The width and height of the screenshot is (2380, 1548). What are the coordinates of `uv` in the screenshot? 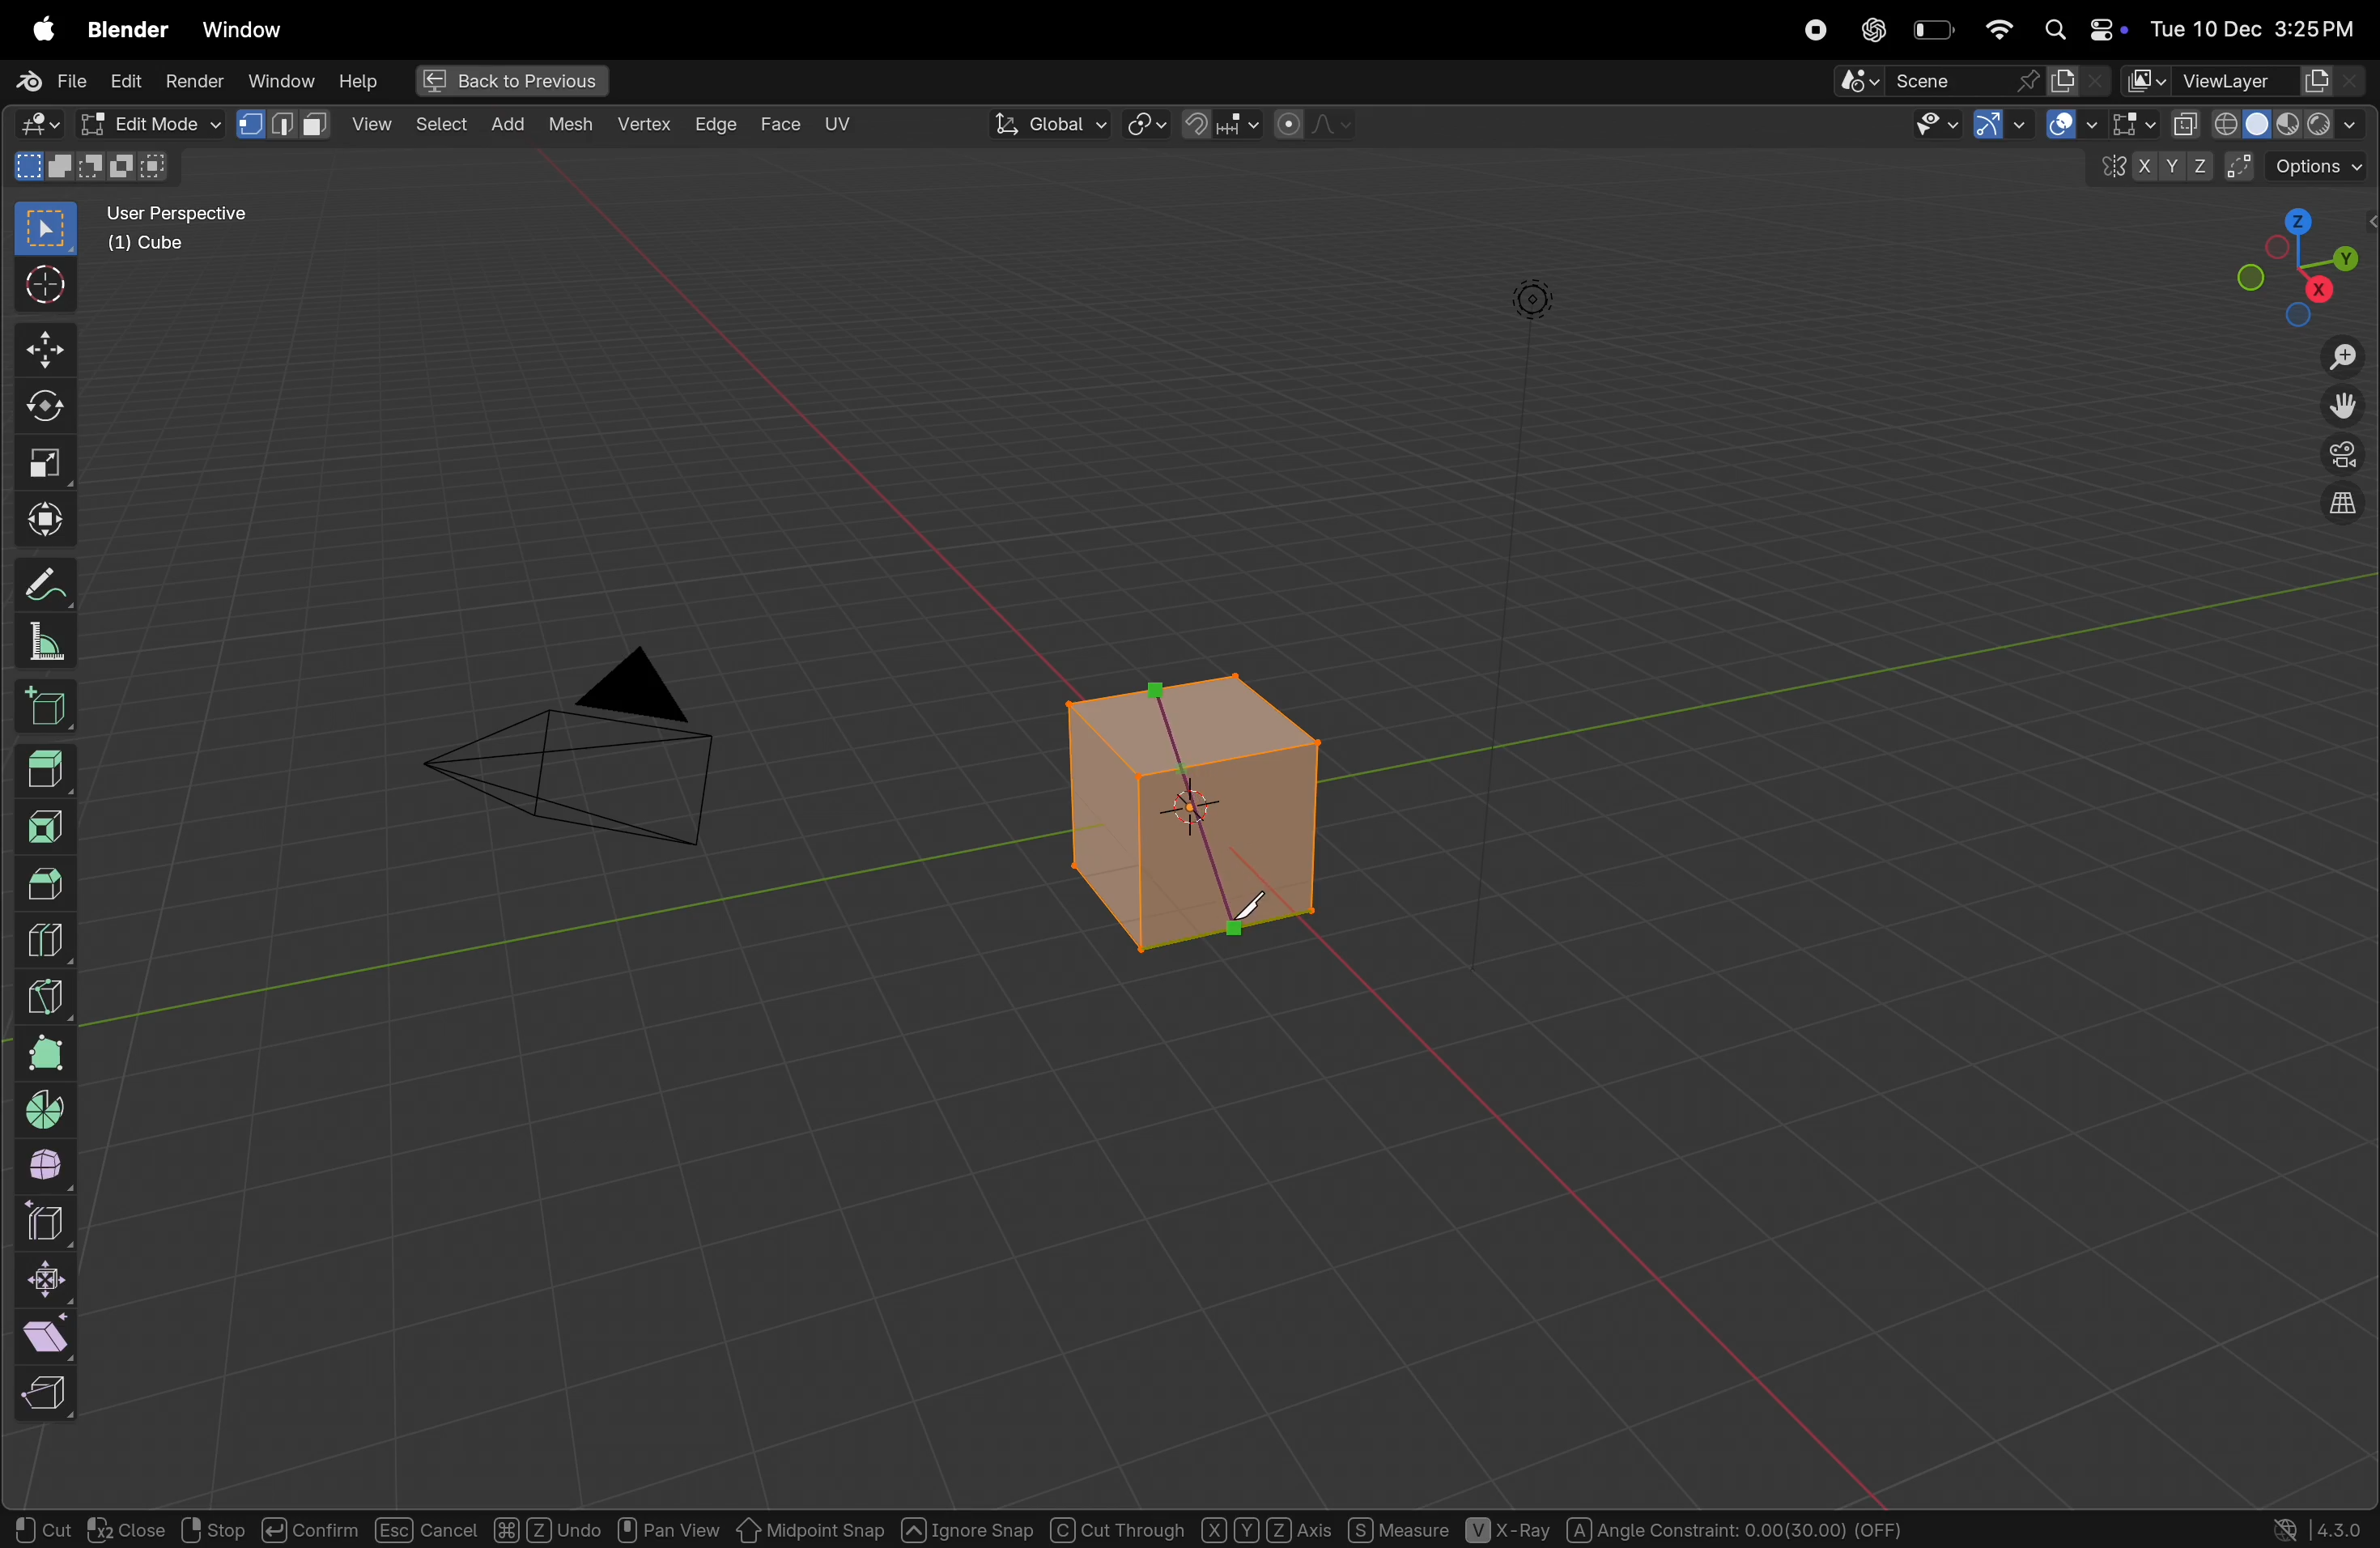 It's located at (837, 124).